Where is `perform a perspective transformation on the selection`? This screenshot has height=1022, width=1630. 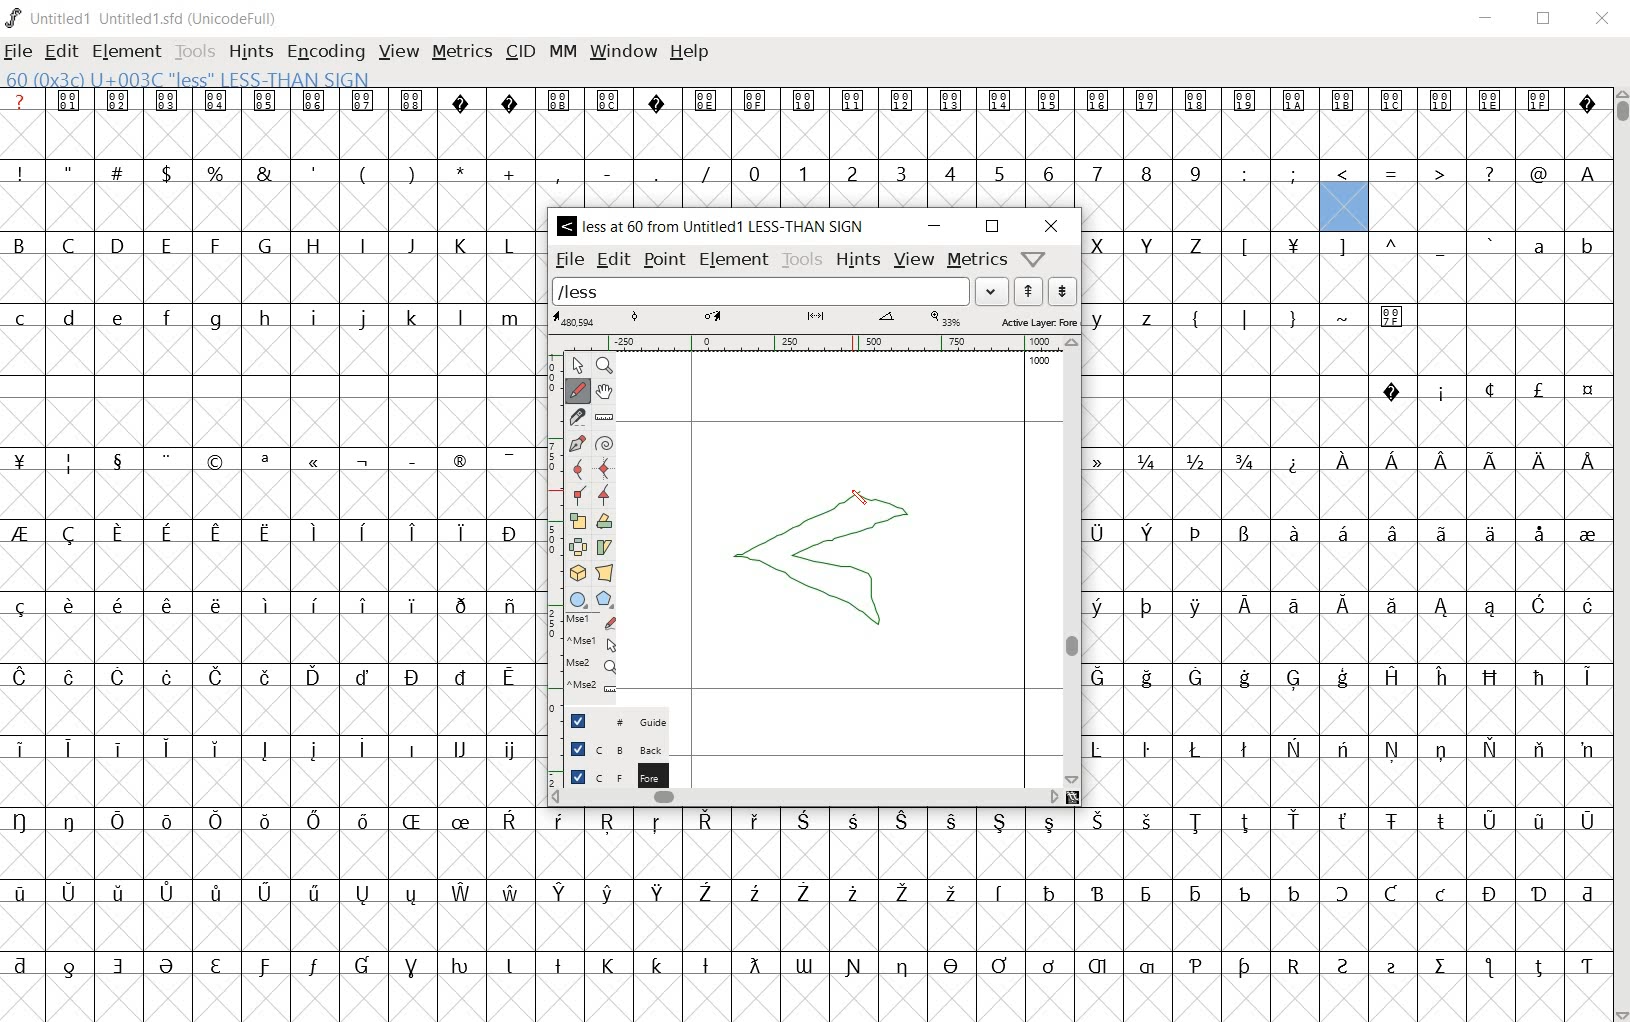 perform a perspective transformation on the selection is located at coordinates (605, 573).